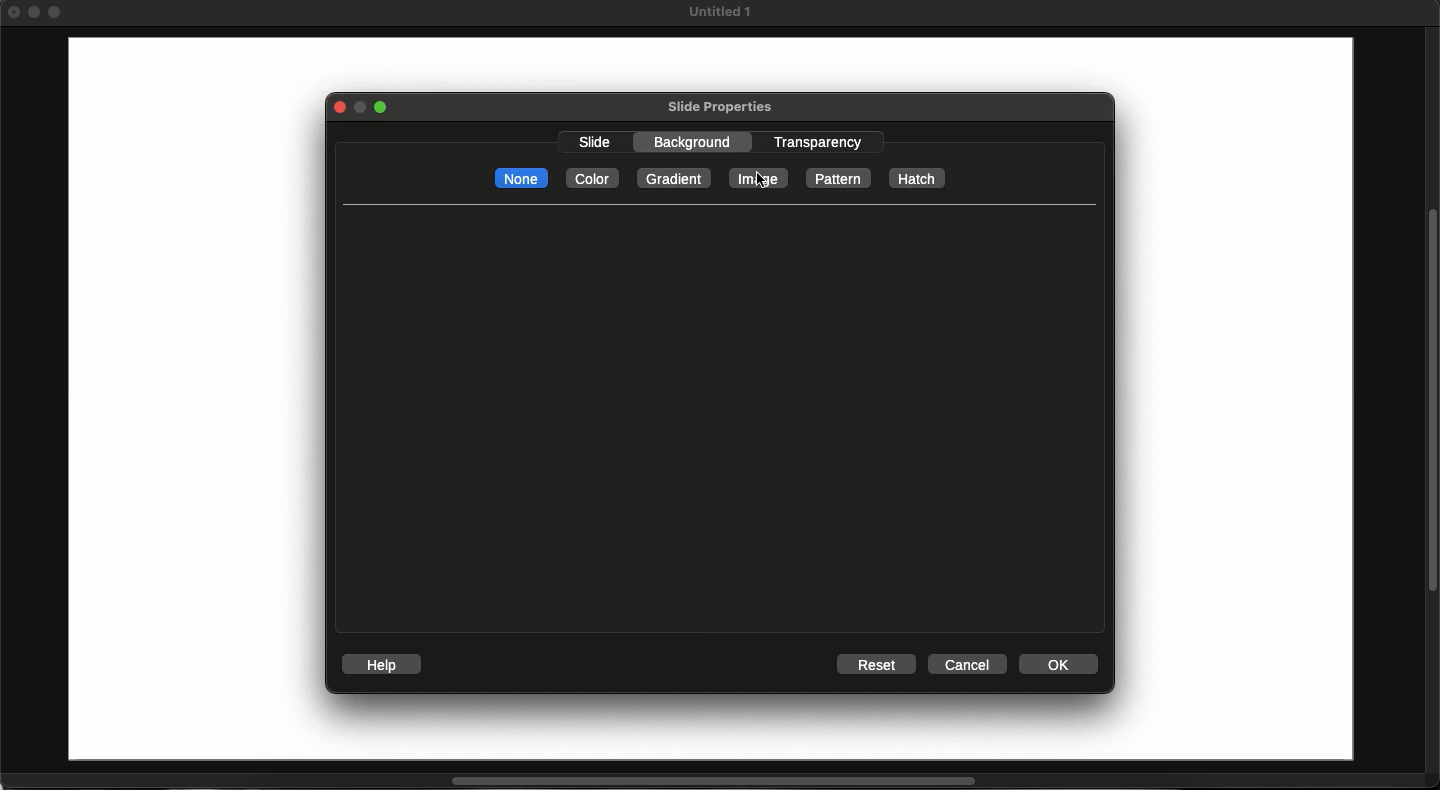 This screenshot has width=1440, height=790. Describe the element at coordinates (37, 12) in the screenshot. I see `Minimize` at that location.